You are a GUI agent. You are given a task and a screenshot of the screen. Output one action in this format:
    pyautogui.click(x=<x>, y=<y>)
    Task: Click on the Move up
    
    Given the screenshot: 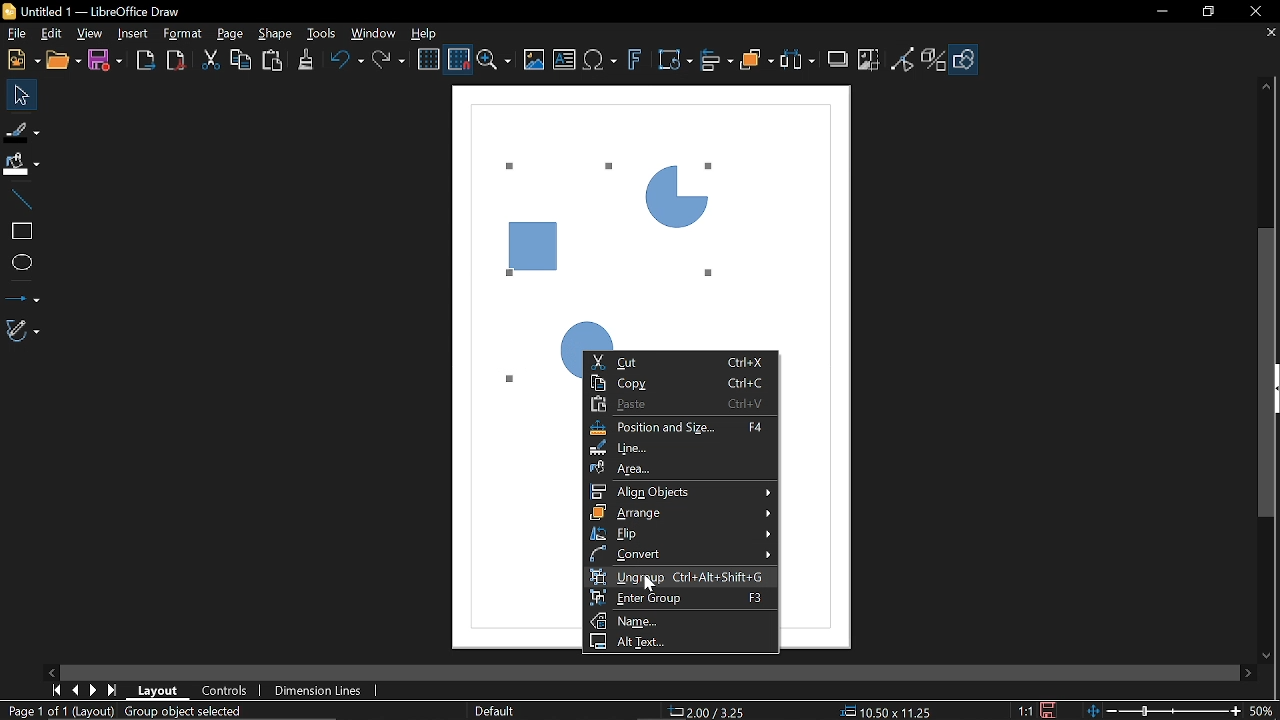 What is the action you would take?
    pyautogui.click(x=1262, y=85)
    